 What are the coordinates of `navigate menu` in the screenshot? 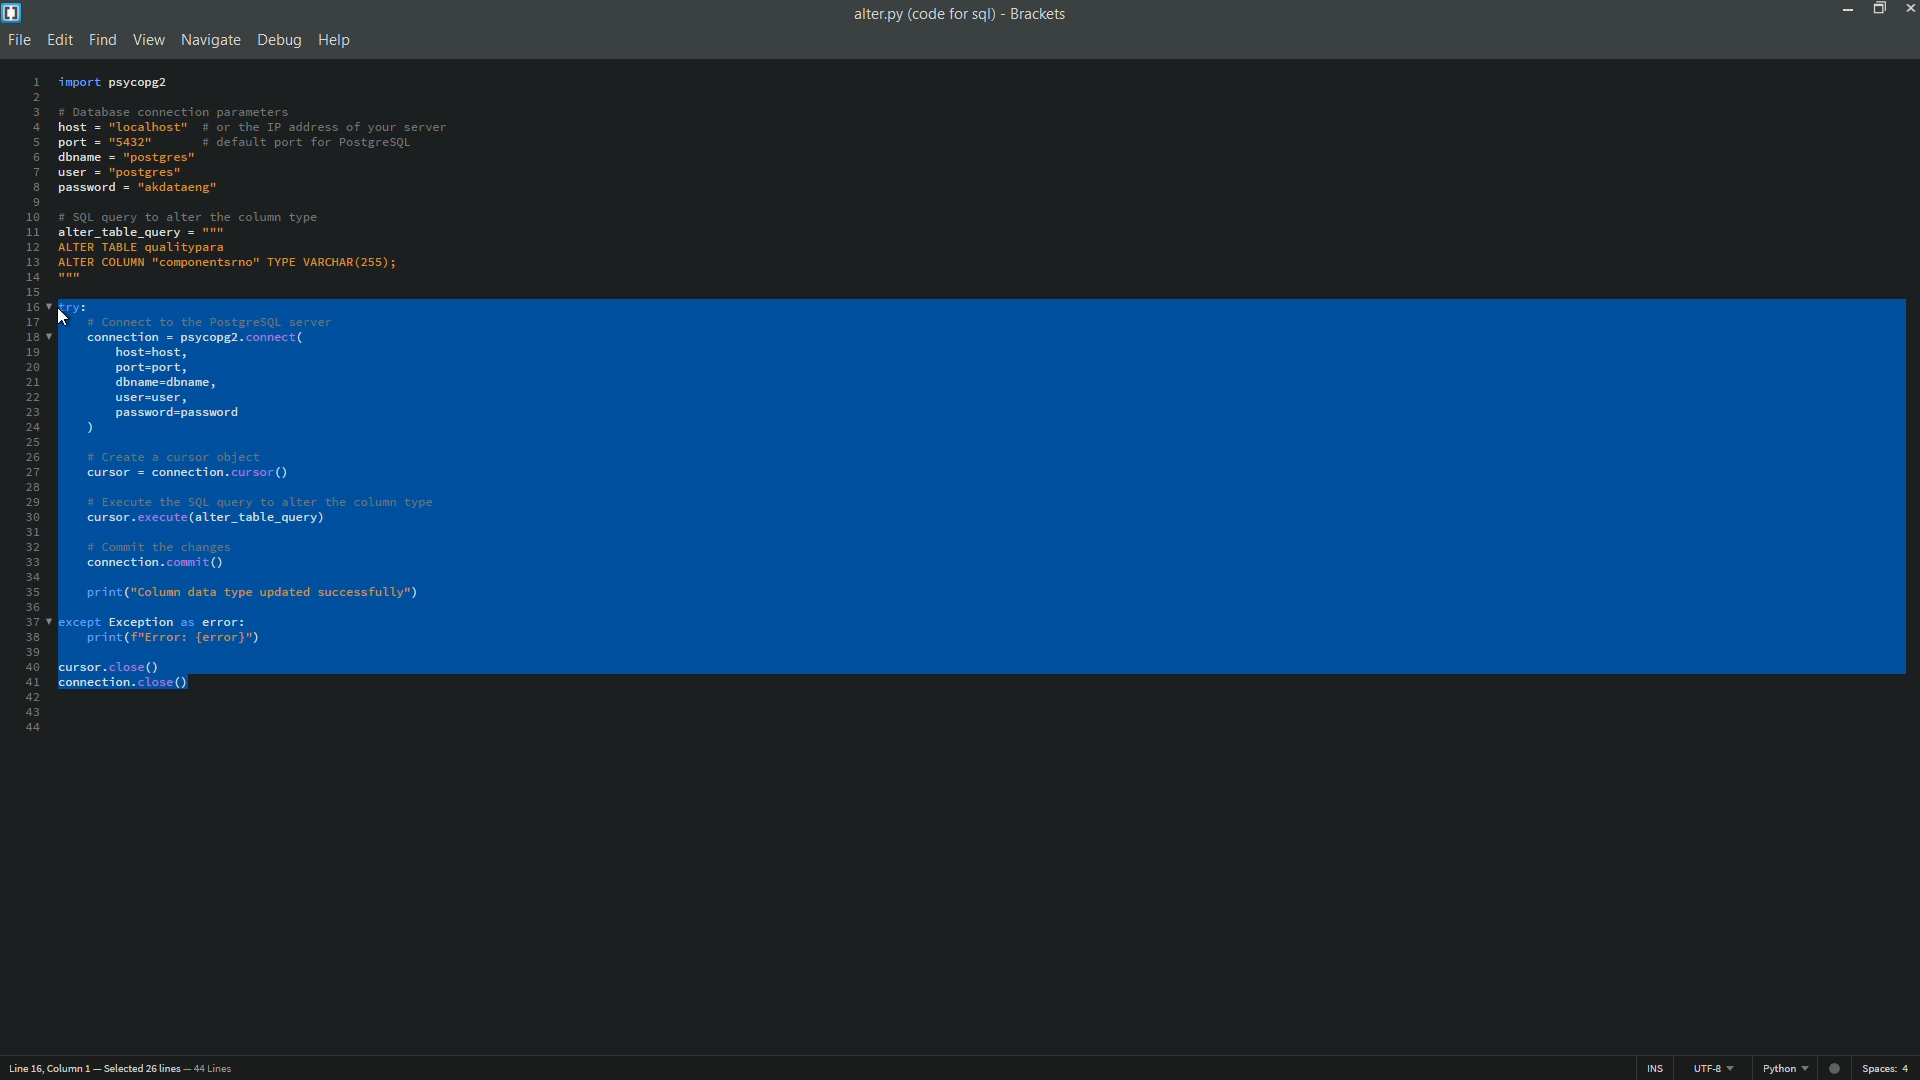 It's located at (209, 42).